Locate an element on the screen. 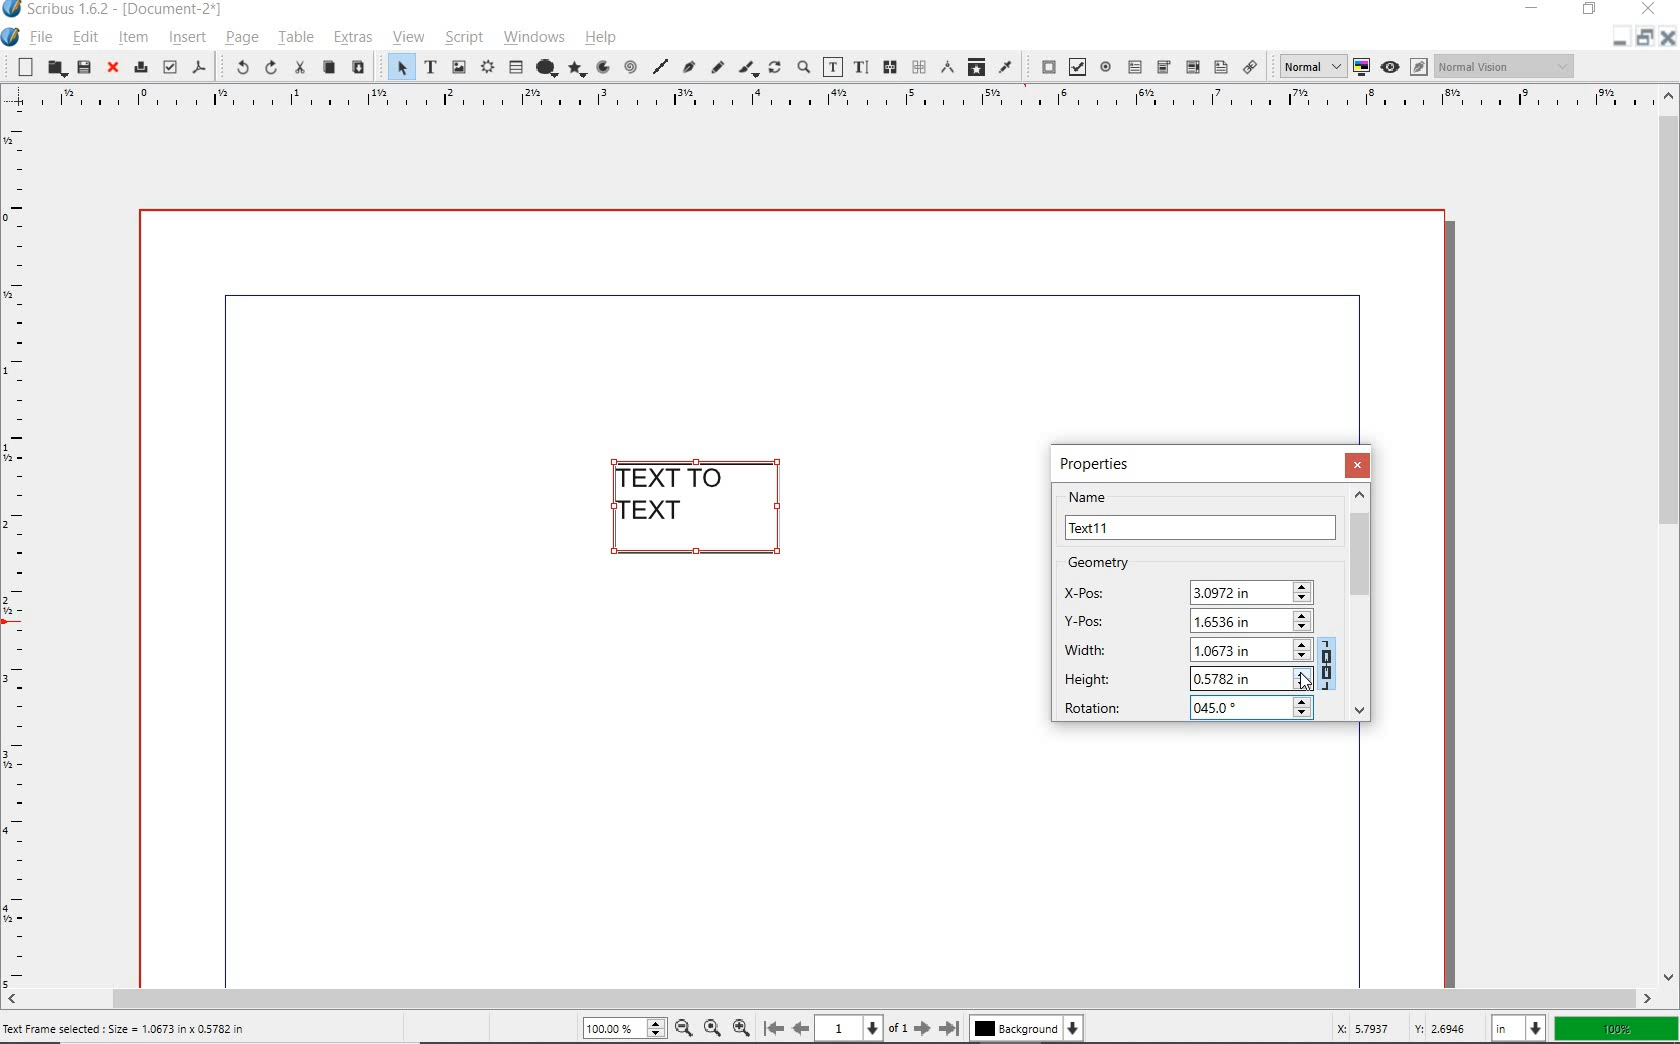 Image resolution: width=1680 pixels, height=1044 pixels. save is located at coordinates (83, 69).